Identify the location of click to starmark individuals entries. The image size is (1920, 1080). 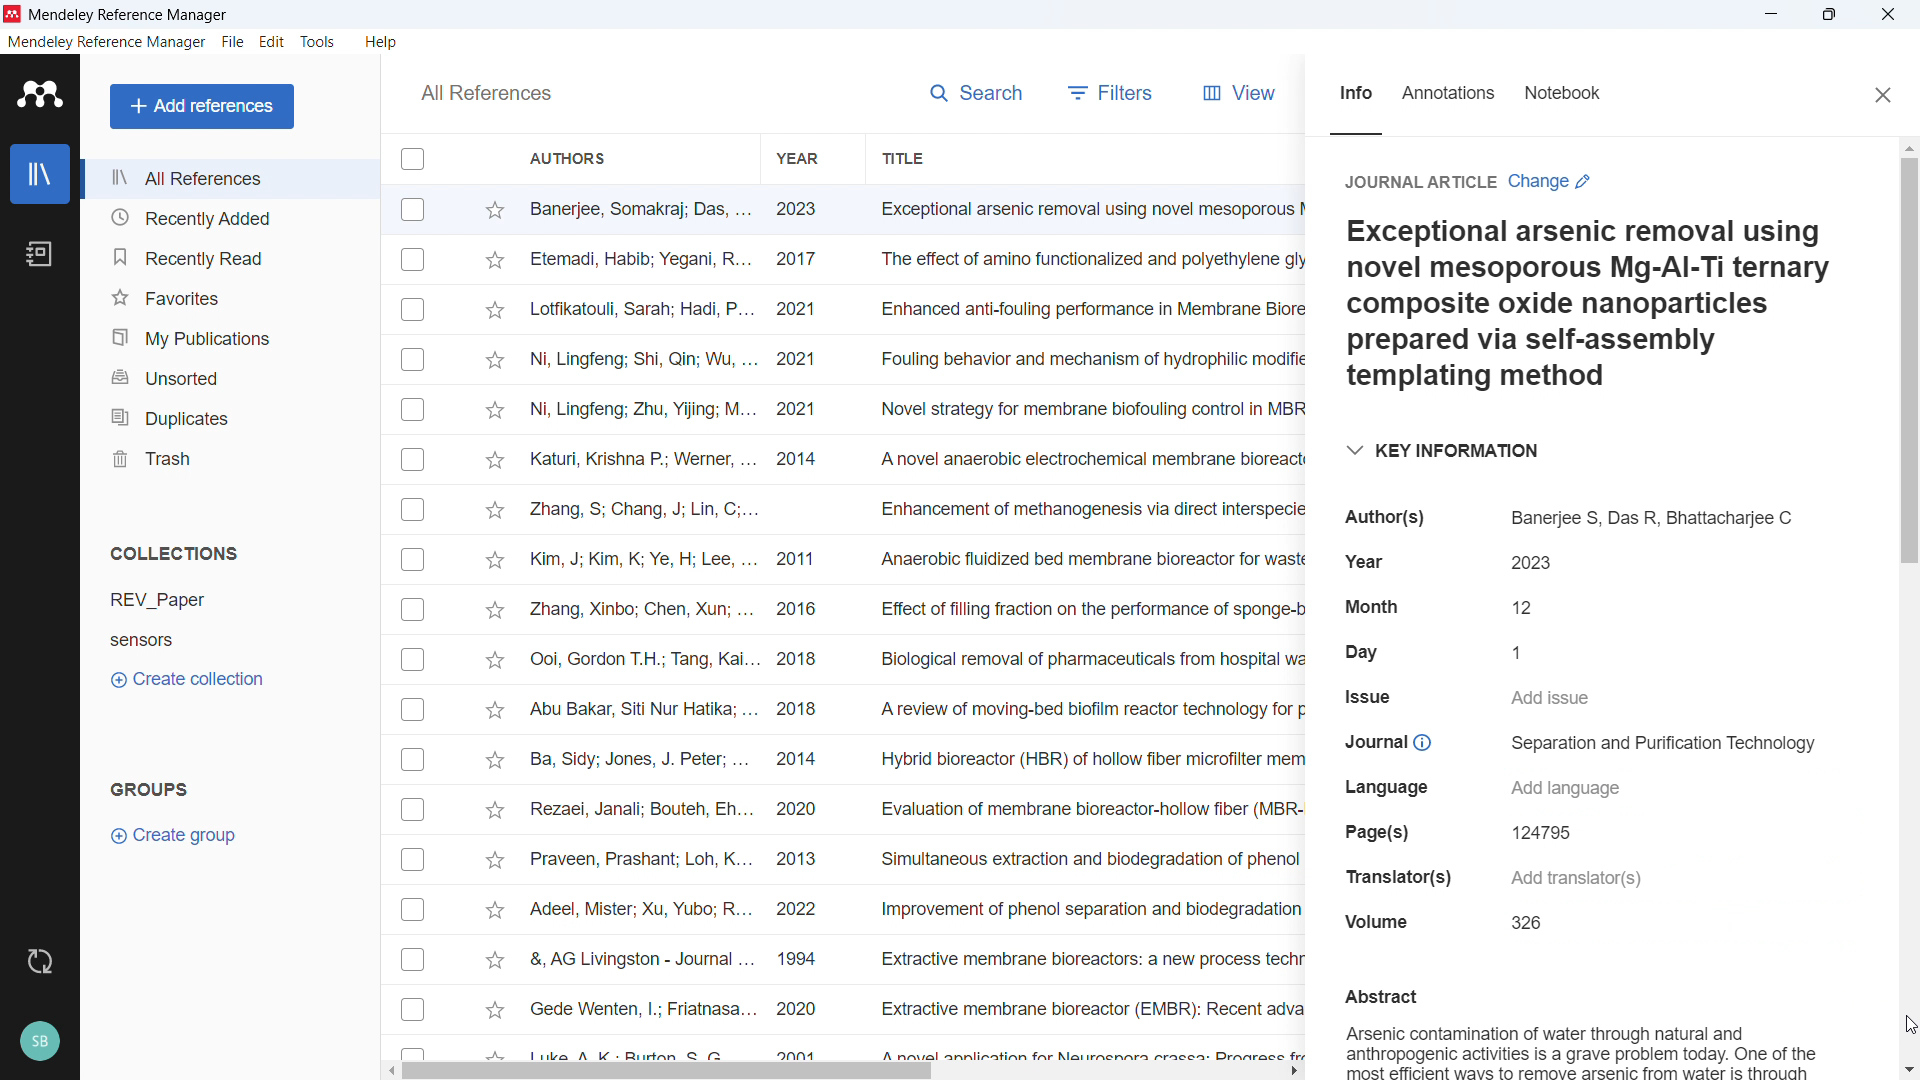
(496, 1053).